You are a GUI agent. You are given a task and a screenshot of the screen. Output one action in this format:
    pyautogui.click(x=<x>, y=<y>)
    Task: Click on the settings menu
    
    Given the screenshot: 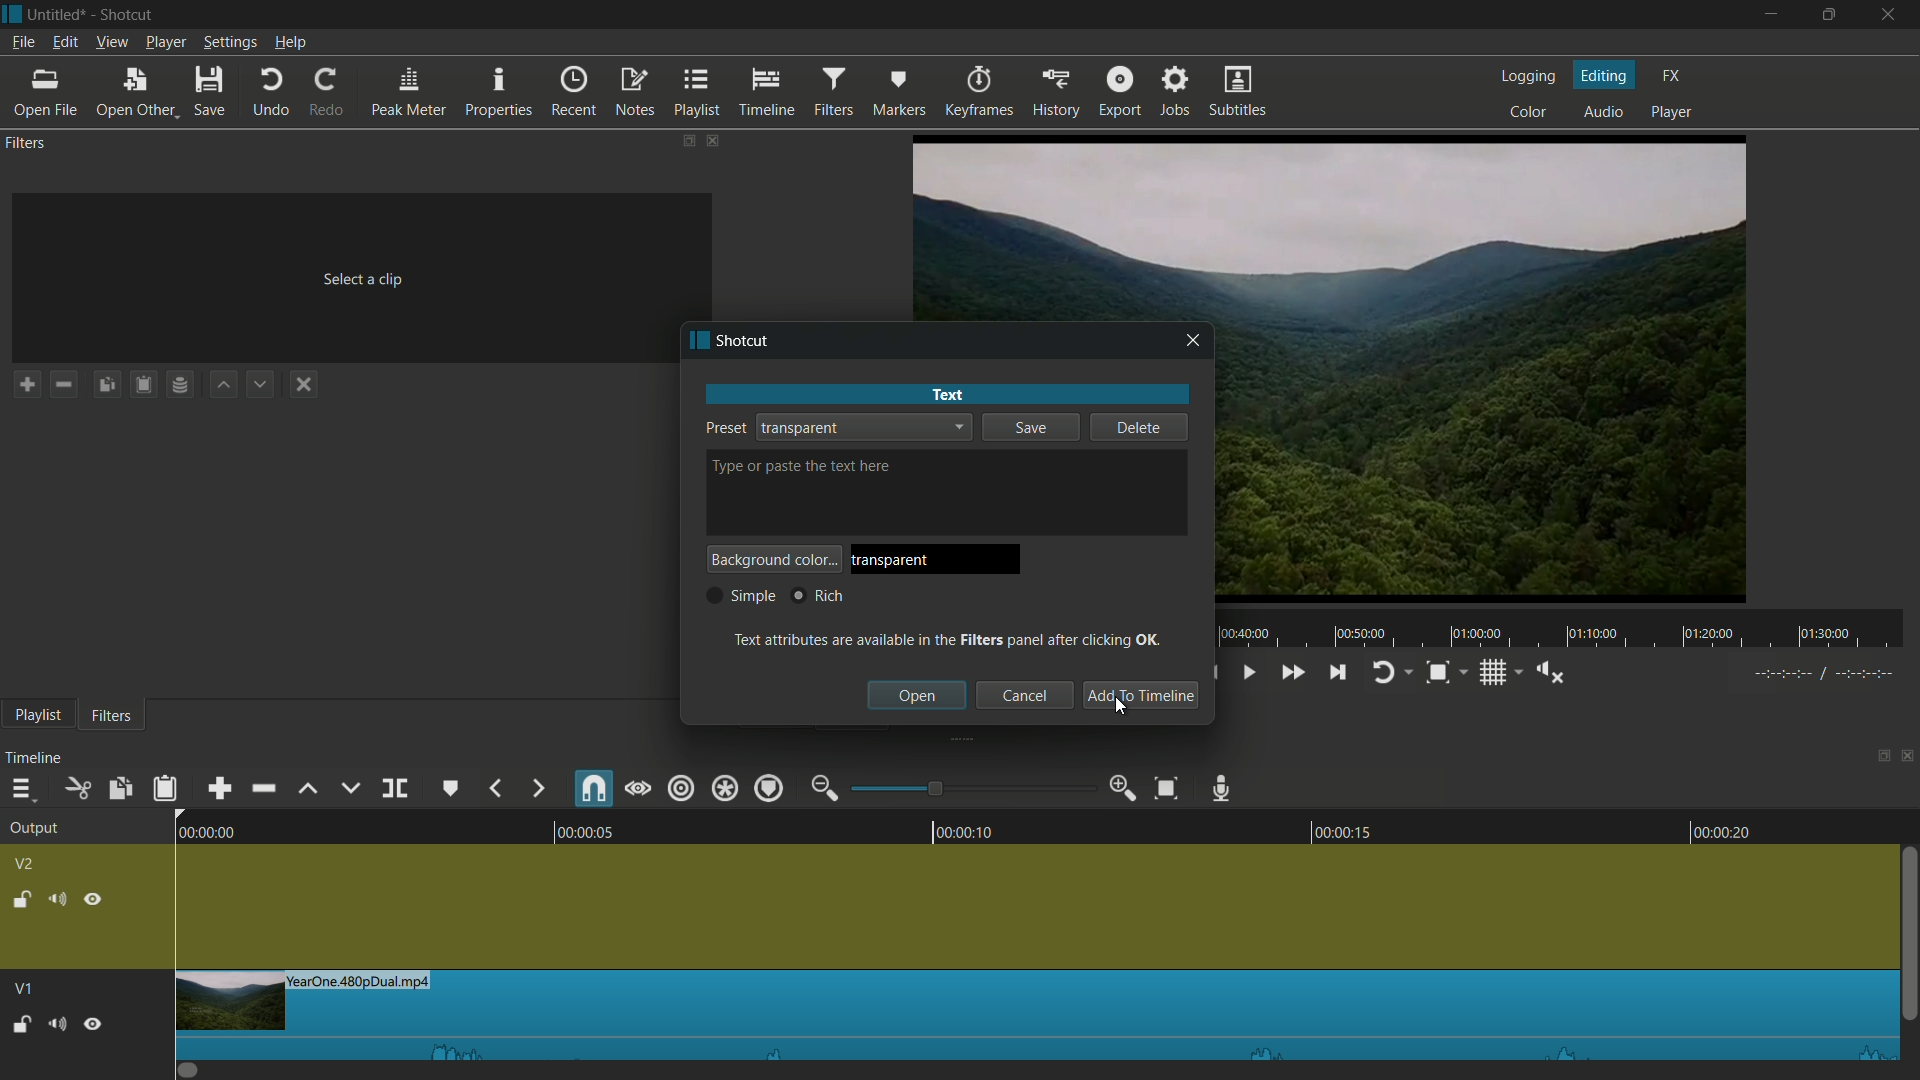 What is the action you would take?
    pyautogui.click(x=229, y=42)
    